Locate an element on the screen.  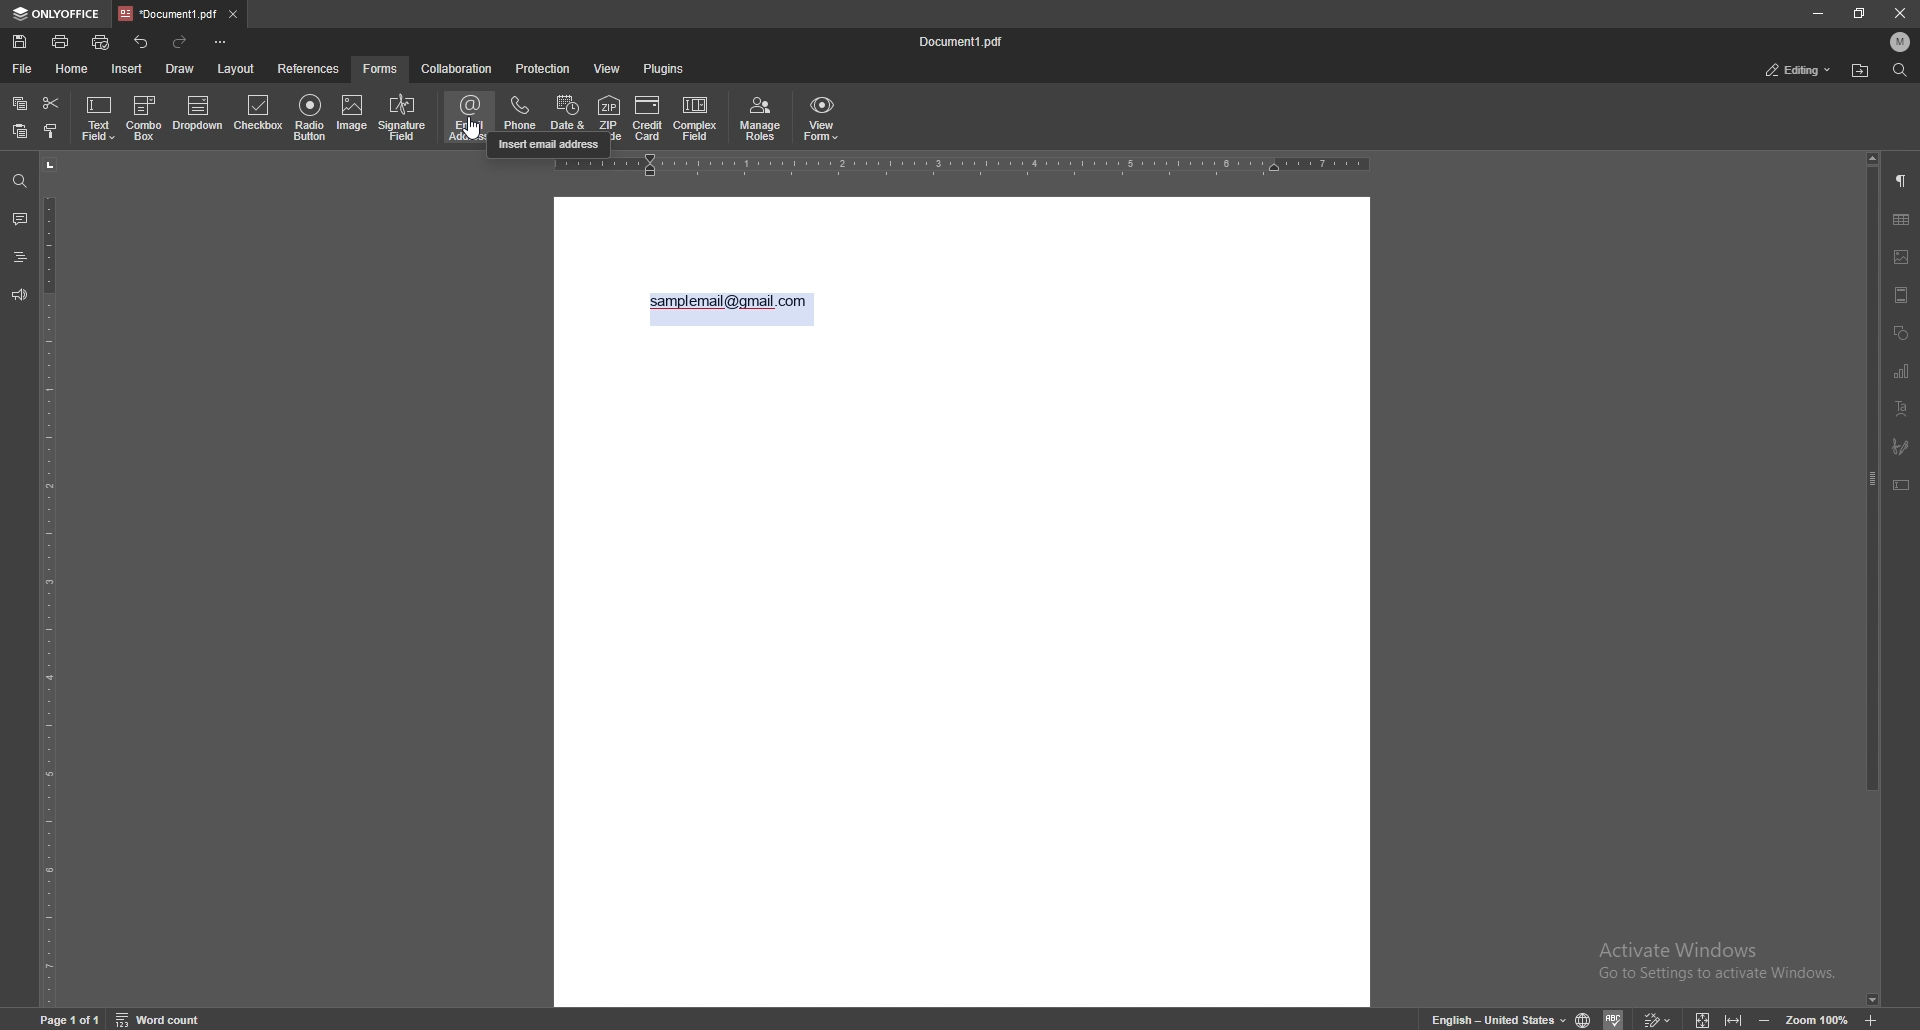
word count is located at coordinates (159, 1018).